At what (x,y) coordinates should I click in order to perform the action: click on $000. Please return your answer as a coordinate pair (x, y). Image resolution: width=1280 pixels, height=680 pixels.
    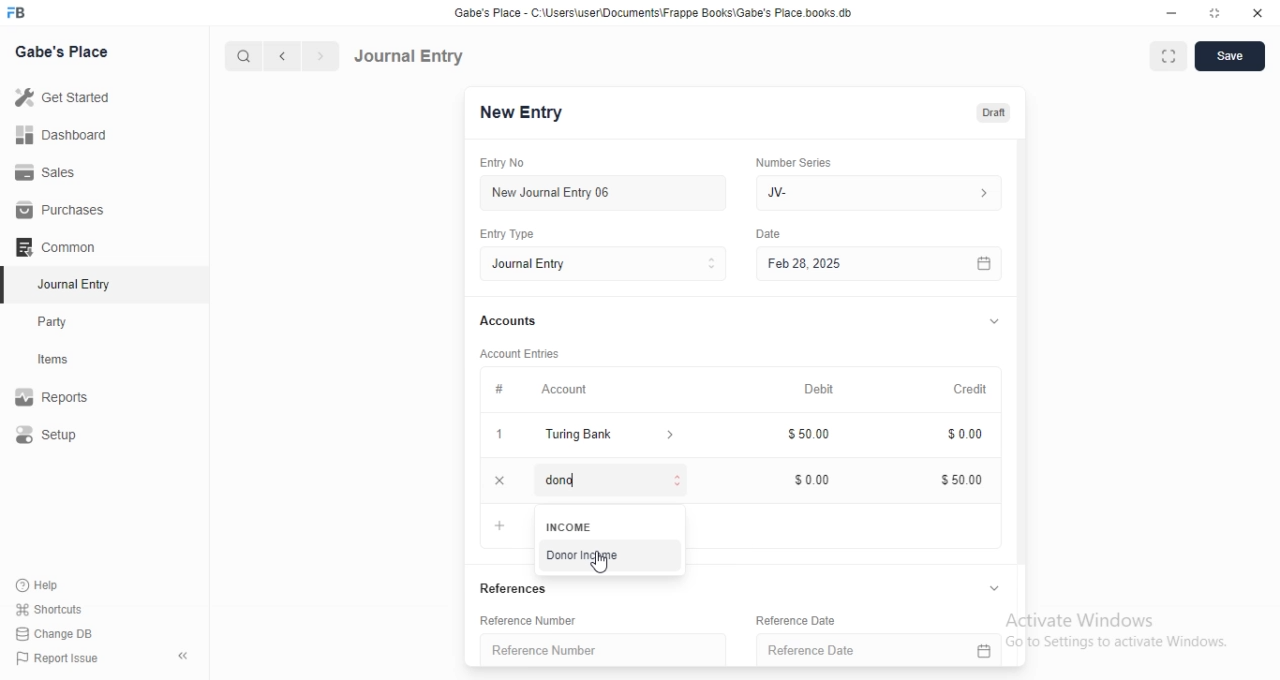
    Looking at the image, I should click on (967, 435).